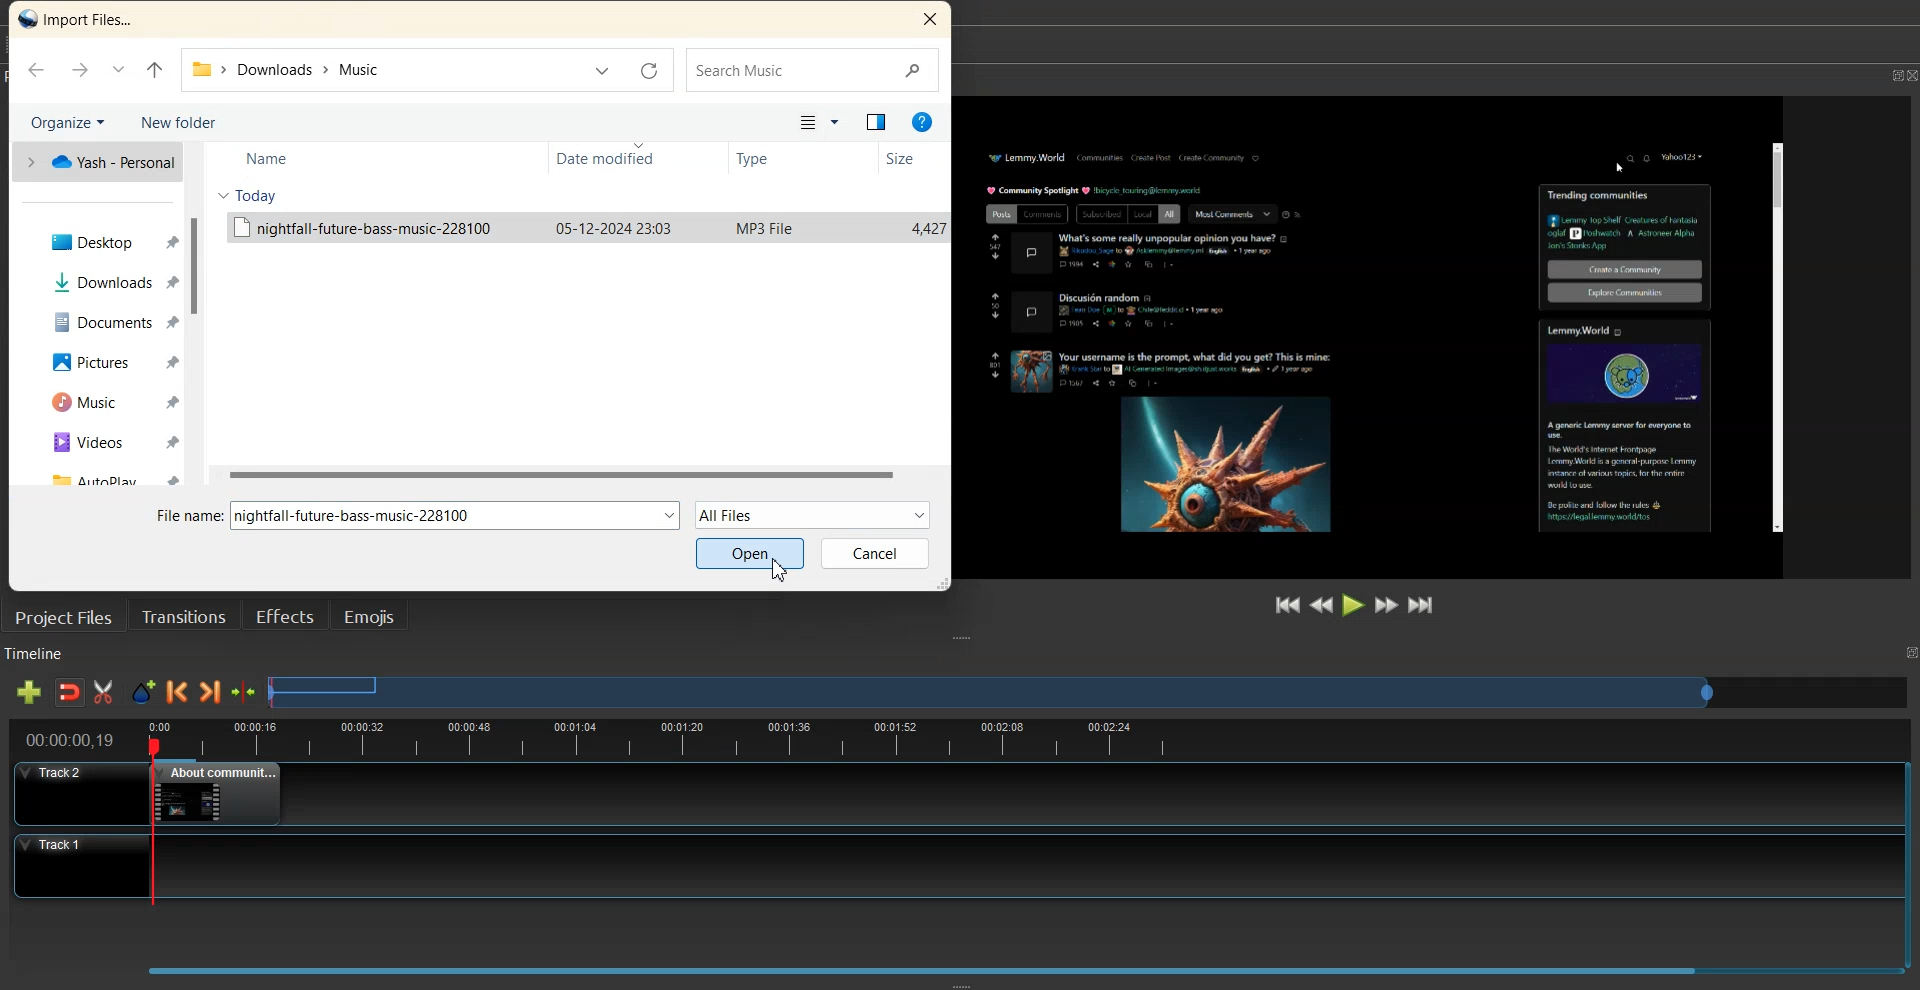 Image resolution: width=1920 pixels, height=990 pixels. I want to click on Window Adjuster, so click(962, 983).